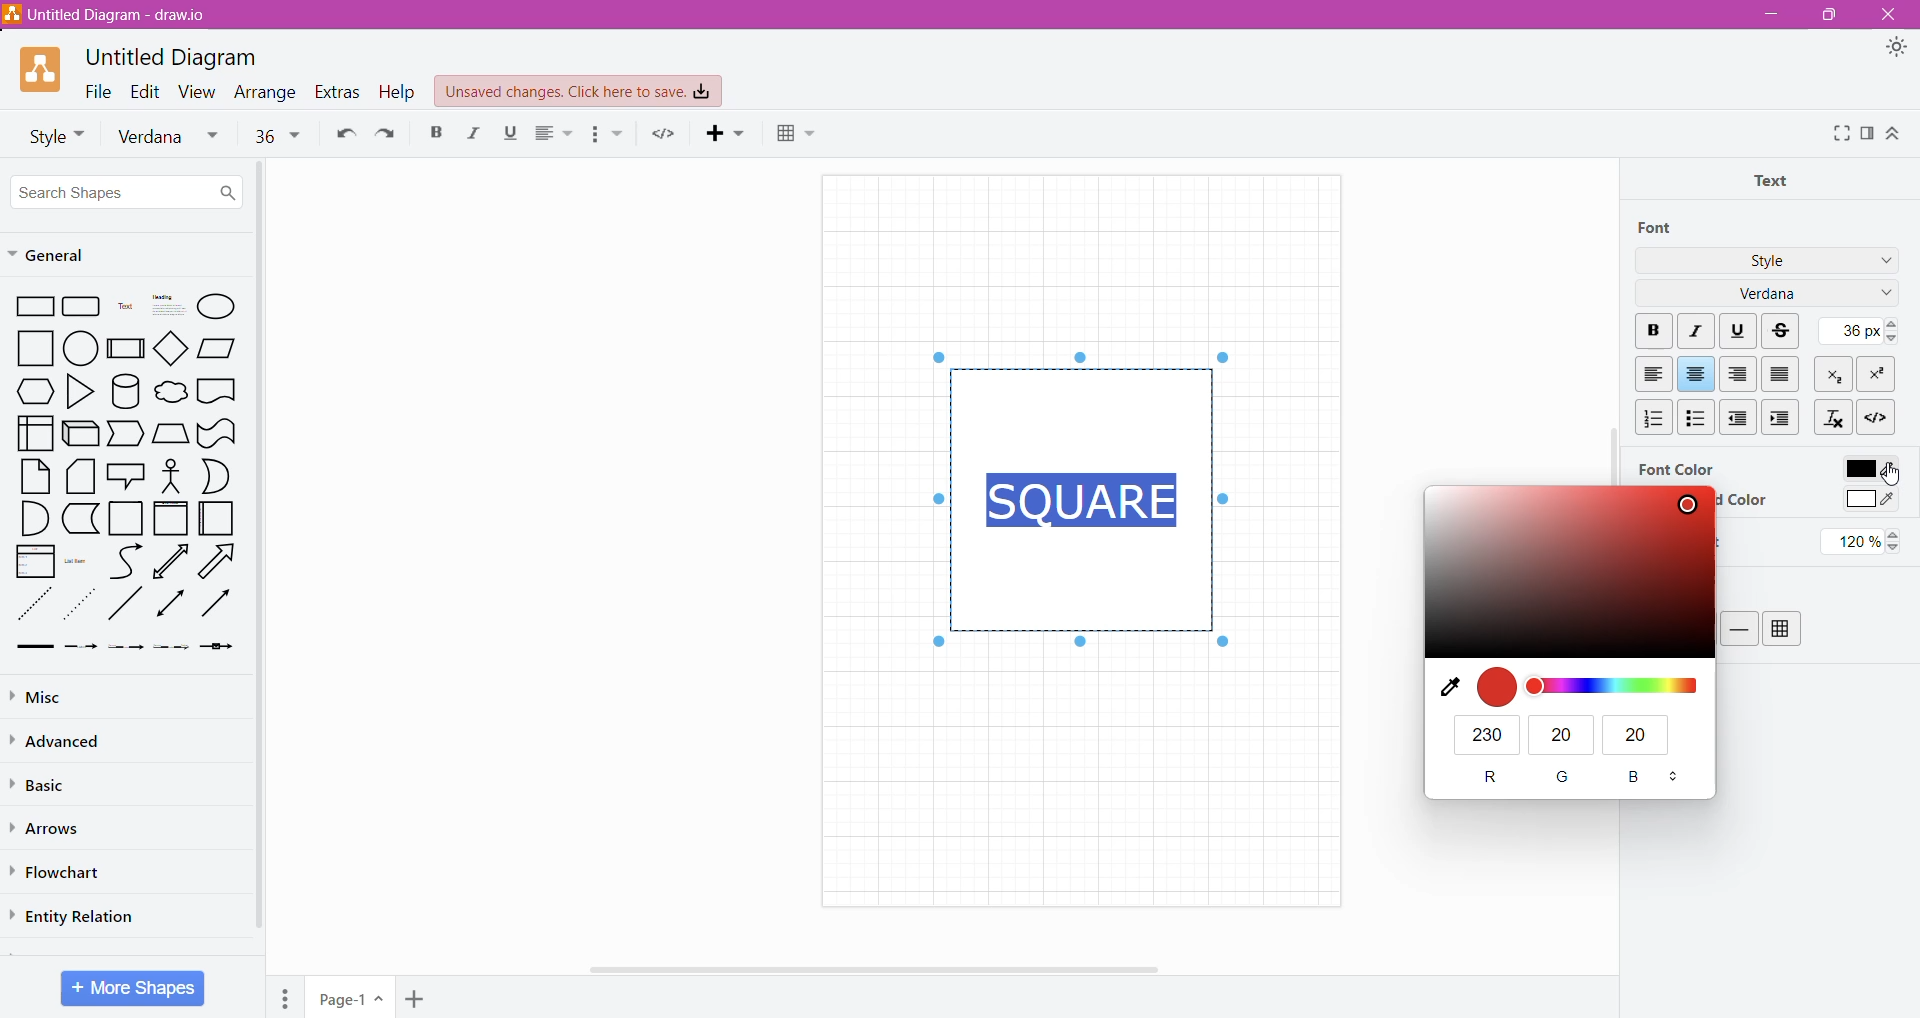  I want to click on Bulleted list, so click(610, 134).